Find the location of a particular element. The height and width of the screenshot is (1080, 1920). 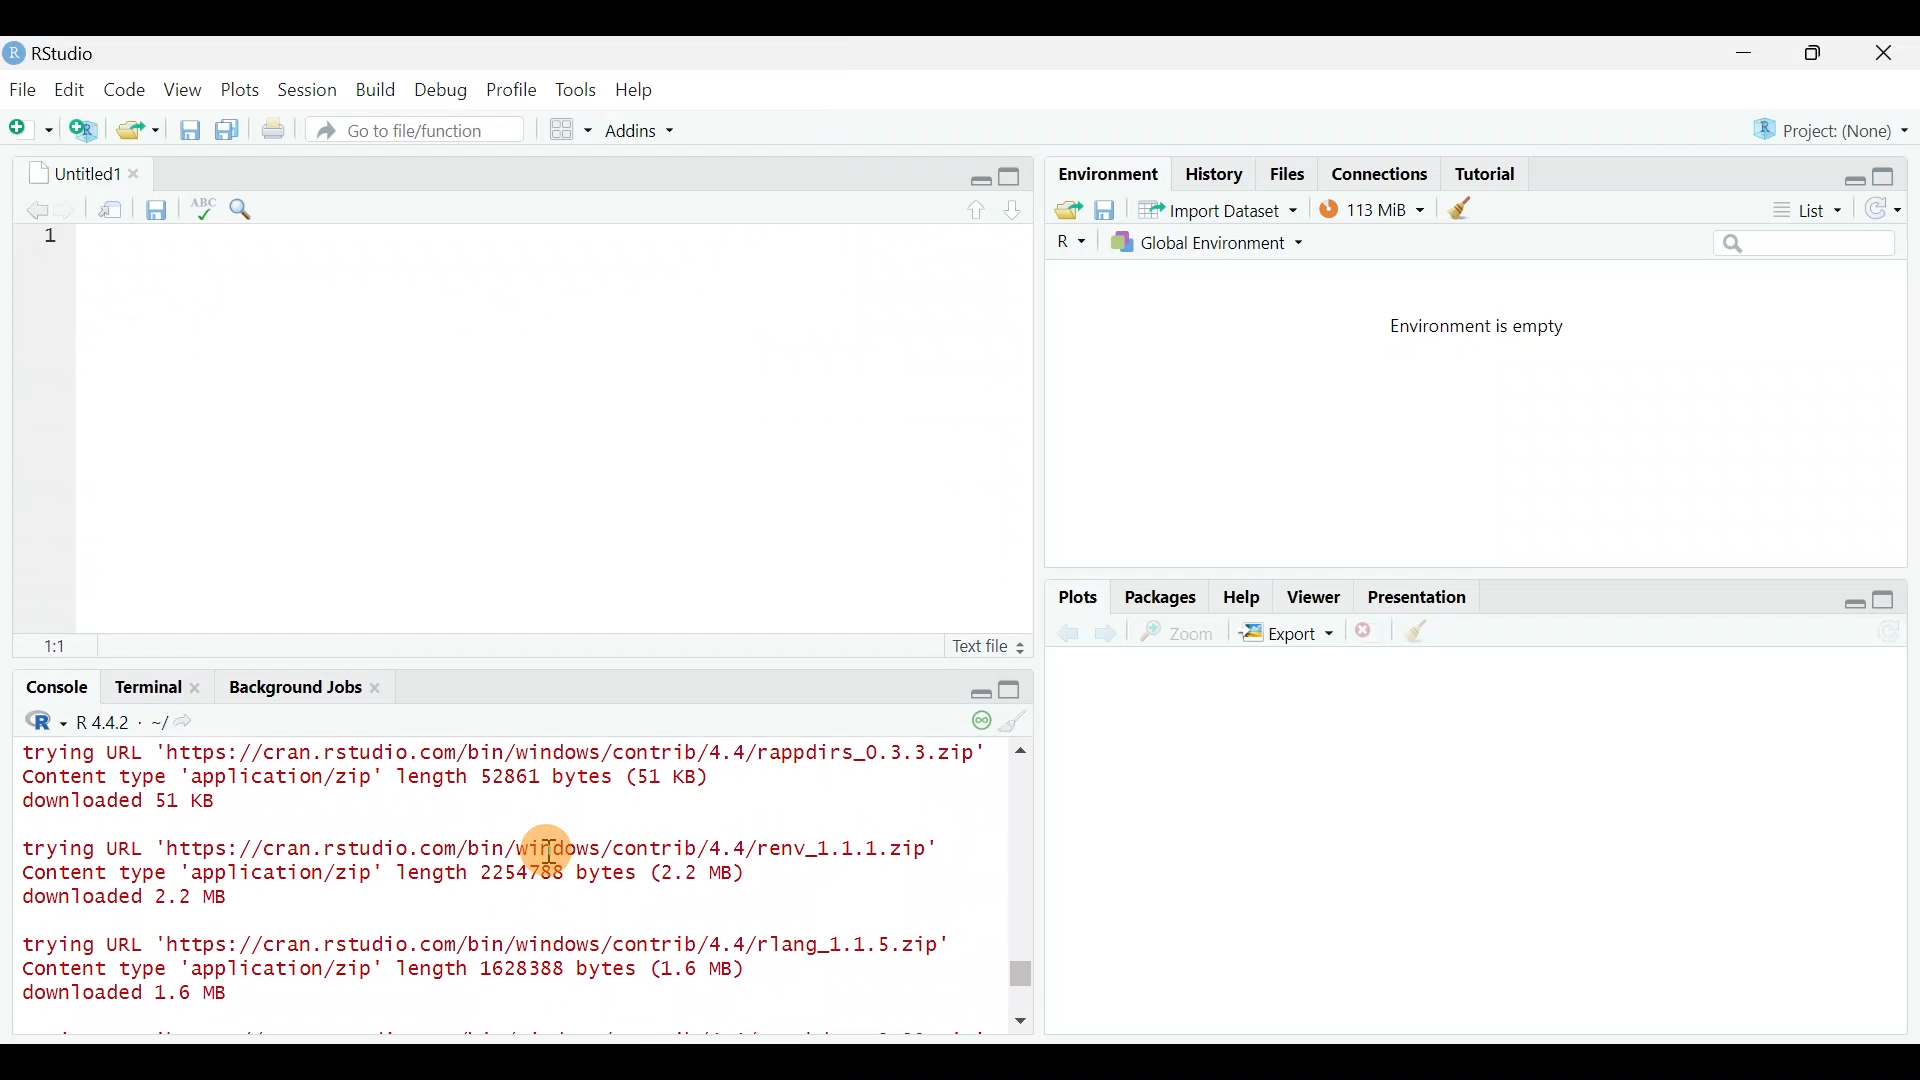

maximize is located at coordinates (1013, 175).